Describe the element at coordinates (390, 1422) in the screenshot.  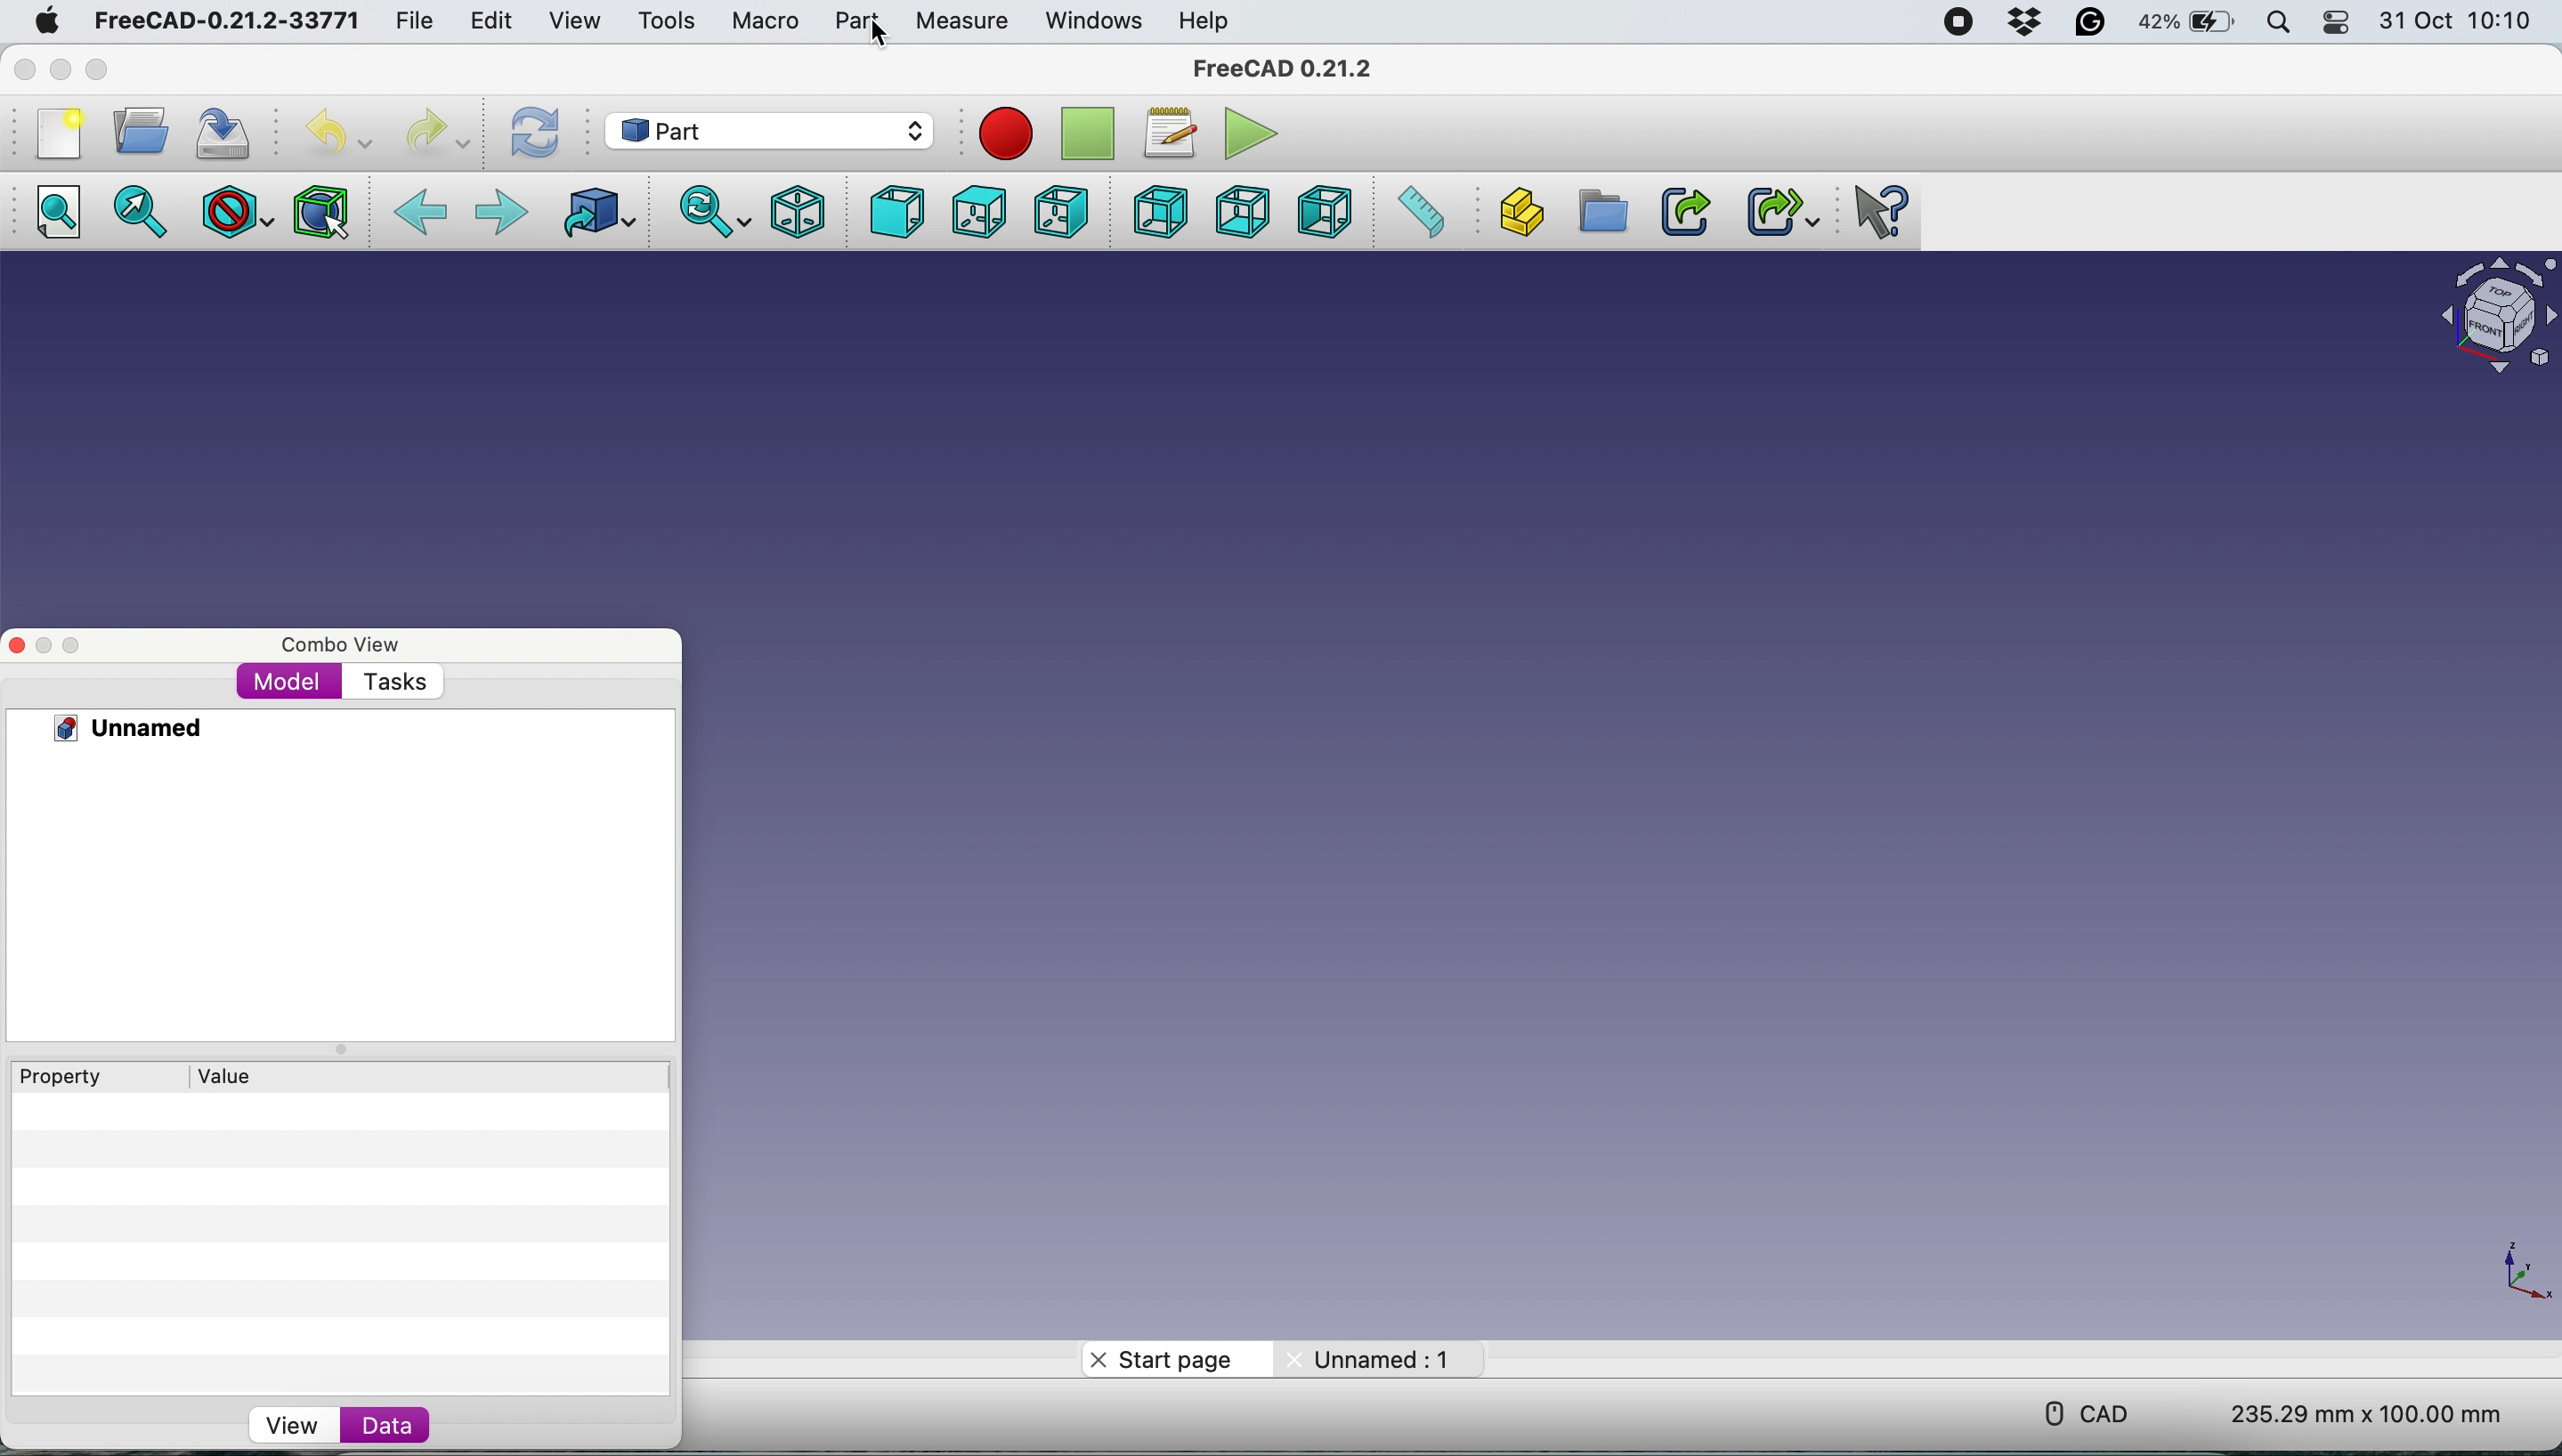
I see `Data` at that location.